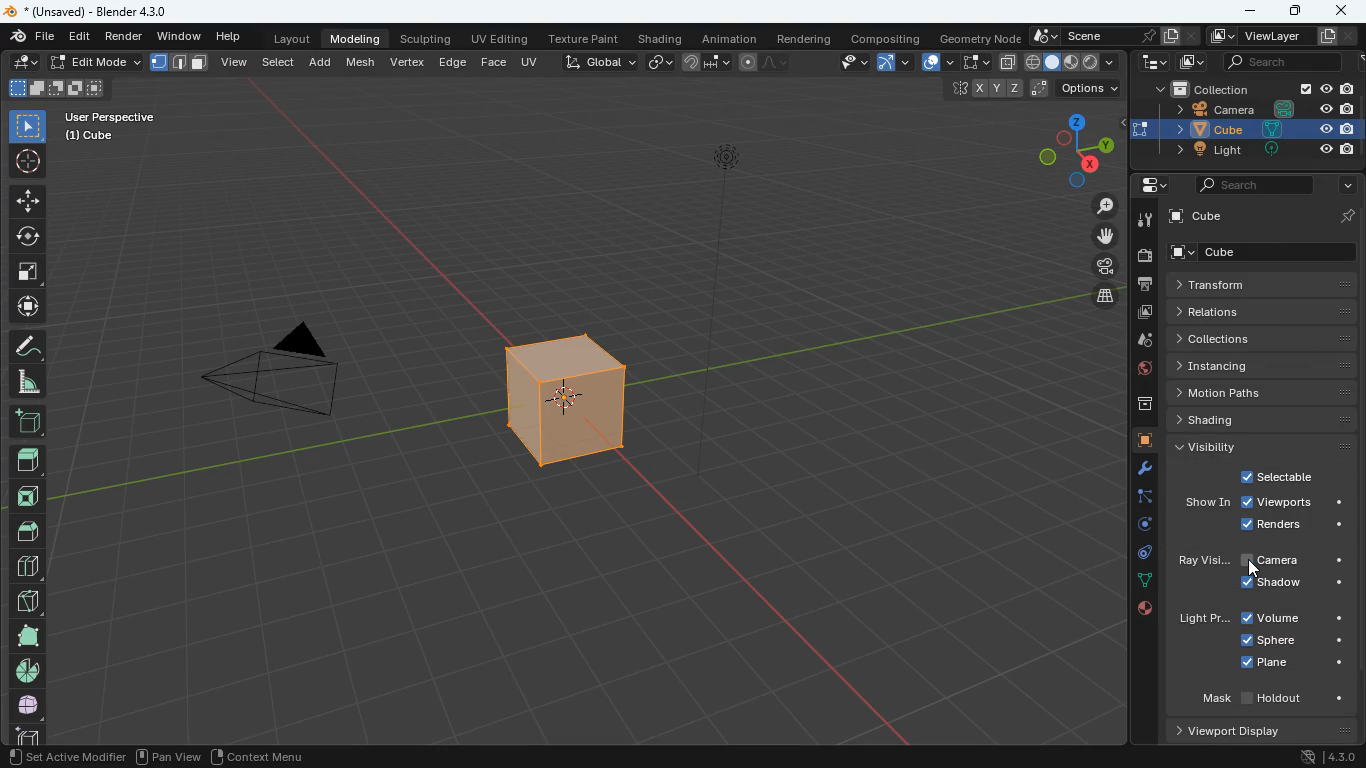 The width and height of the screenshot is (1366, 768). I want to click on finder, so click(31, 38).